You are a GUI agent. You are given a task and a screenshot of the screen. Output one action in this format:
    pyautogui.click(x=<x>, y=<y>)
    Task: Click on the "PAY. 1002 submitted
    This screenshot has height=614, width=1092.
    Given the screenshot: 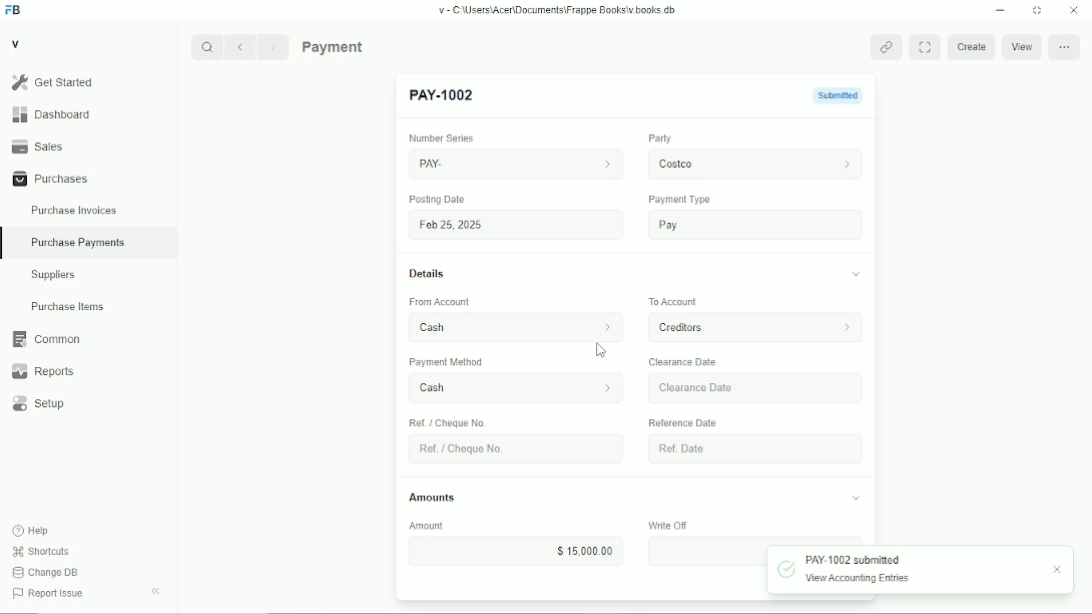 What is the action you would take?
    pyautogui.click(x=854, y=559)
    